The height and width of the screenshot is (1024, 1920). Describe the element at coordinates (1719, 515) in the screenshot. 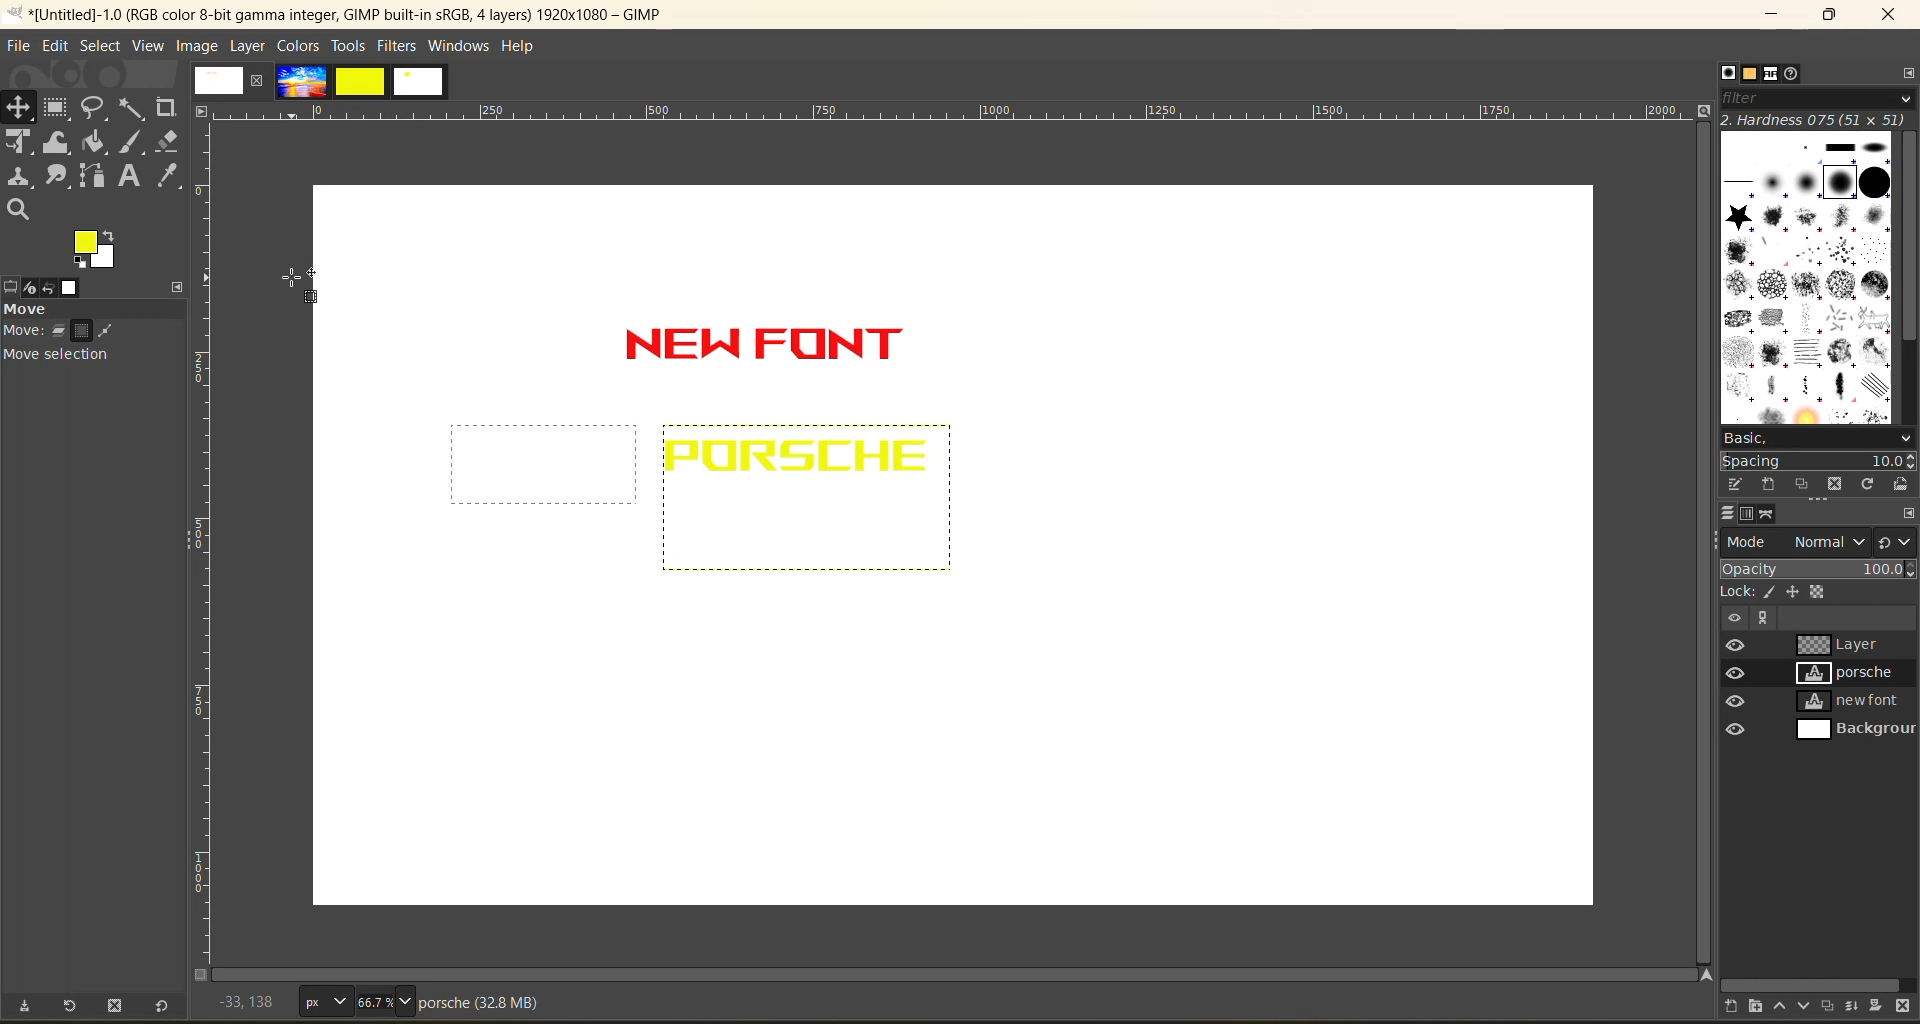

I see `layers` at that location.